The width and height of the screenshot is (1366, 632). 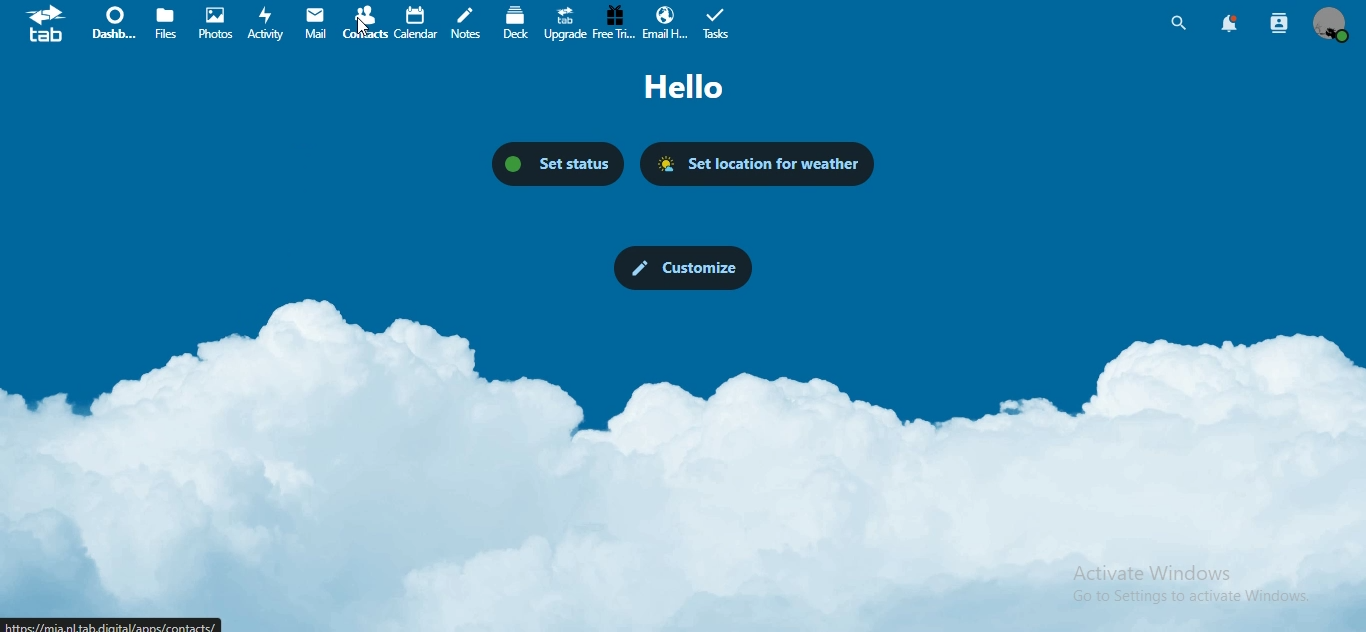 I want to click on set status, so click(x=558, y=165).